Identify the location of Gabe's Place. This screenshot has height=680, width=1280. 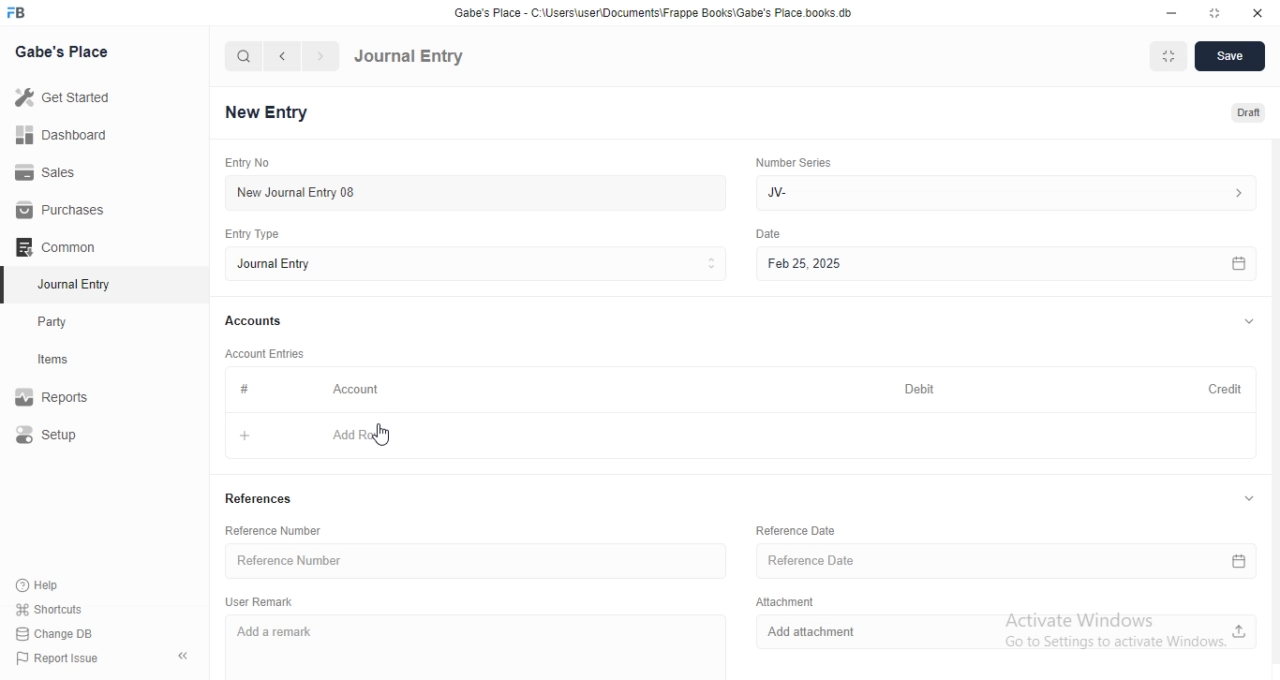
(61, 52).